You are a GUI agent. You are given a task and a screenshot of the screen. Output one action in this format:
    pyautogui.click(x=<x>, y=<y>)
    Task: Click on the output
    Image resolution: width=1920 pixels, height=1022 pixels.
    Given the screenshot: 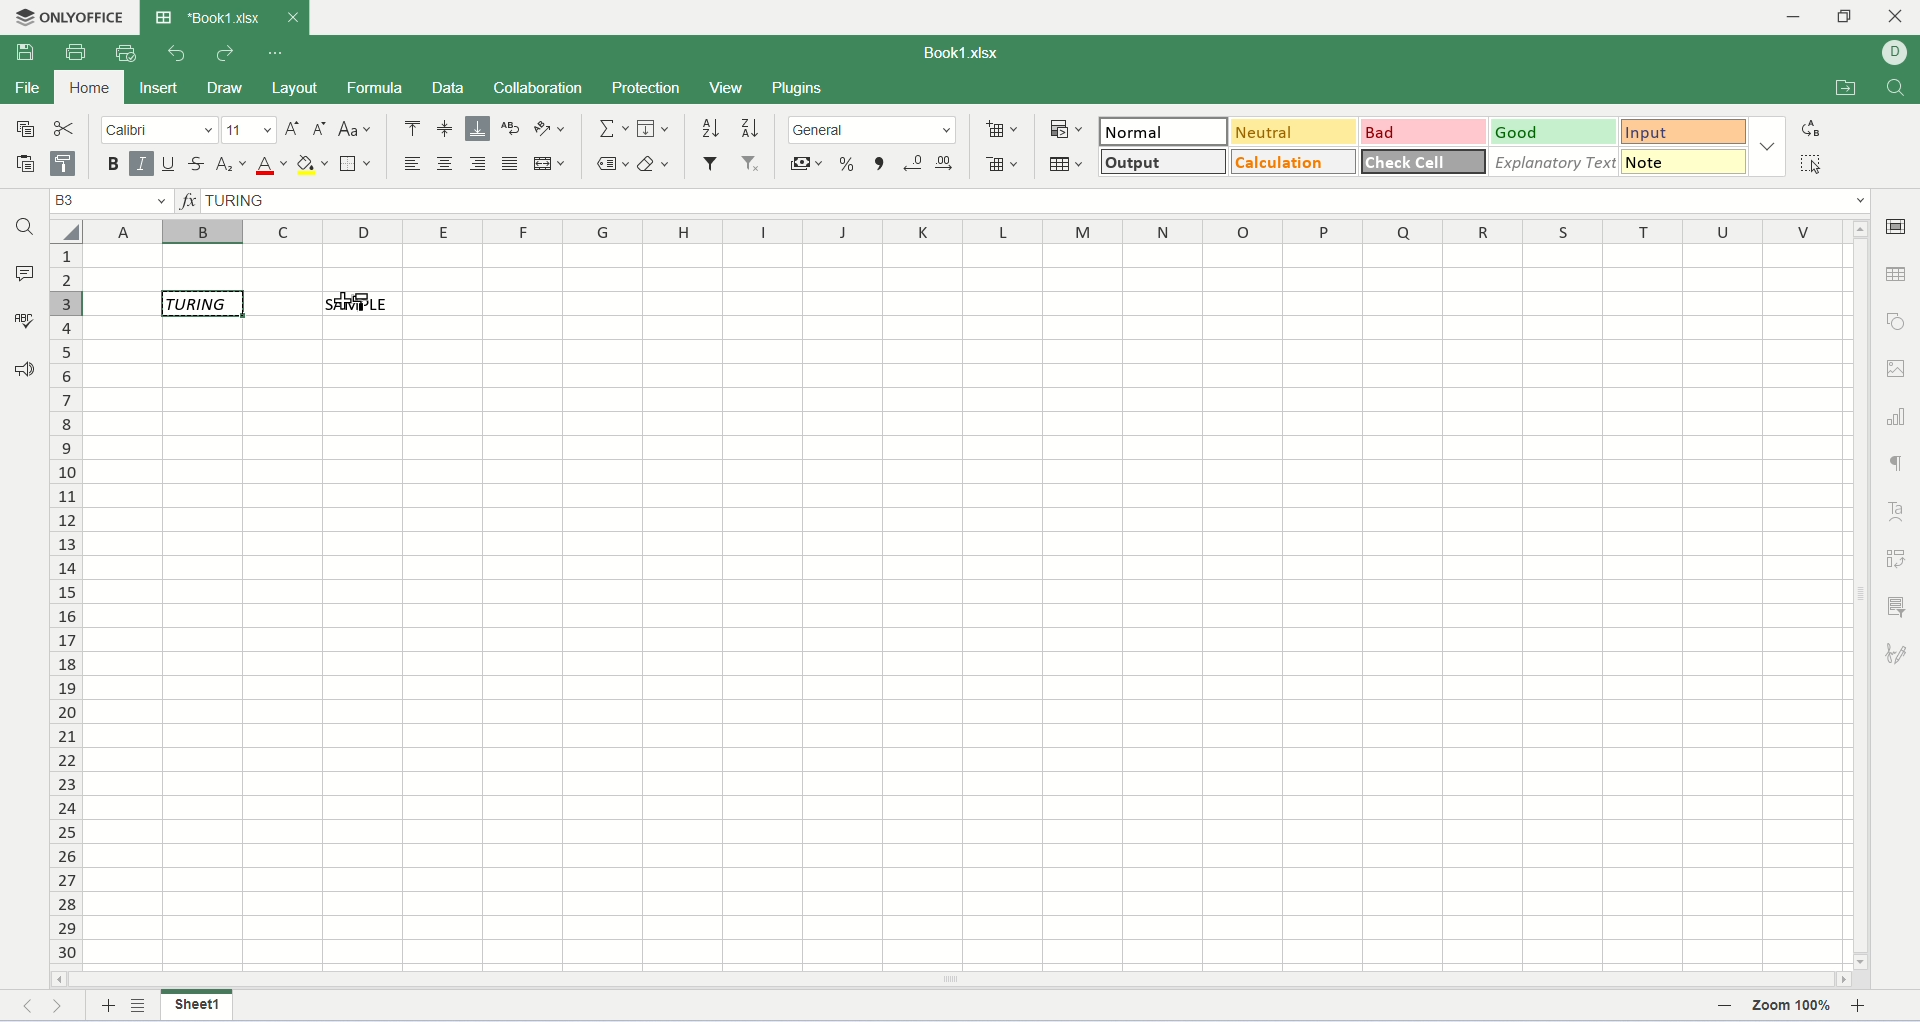 What is the action you would take?
    pyautogui.click(x=1165, y=161)
    